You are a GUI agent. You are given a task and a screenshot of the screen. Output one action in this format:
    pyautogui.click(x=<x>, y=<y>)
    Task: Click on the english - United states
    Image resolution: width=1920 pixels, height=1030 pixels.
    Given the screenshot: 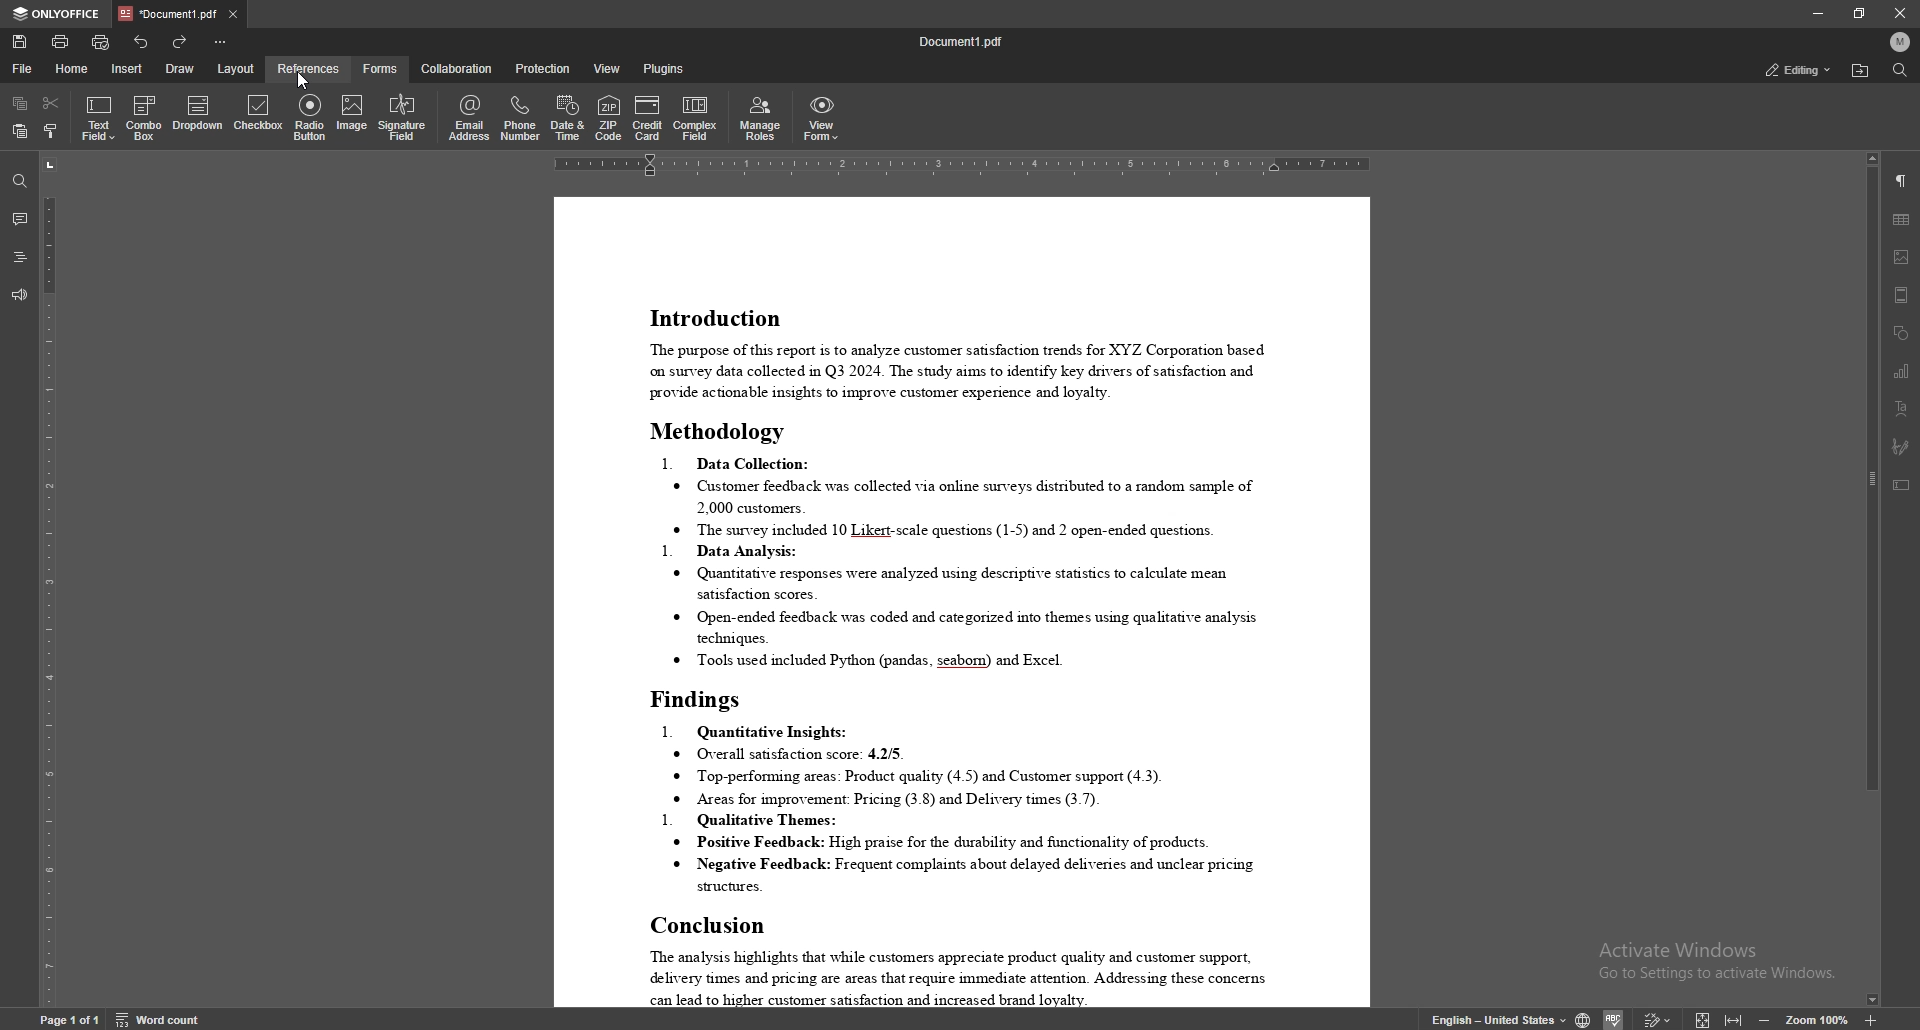 What is the action you would take?
    pyautogui.click(x=1493, y=1020)
    